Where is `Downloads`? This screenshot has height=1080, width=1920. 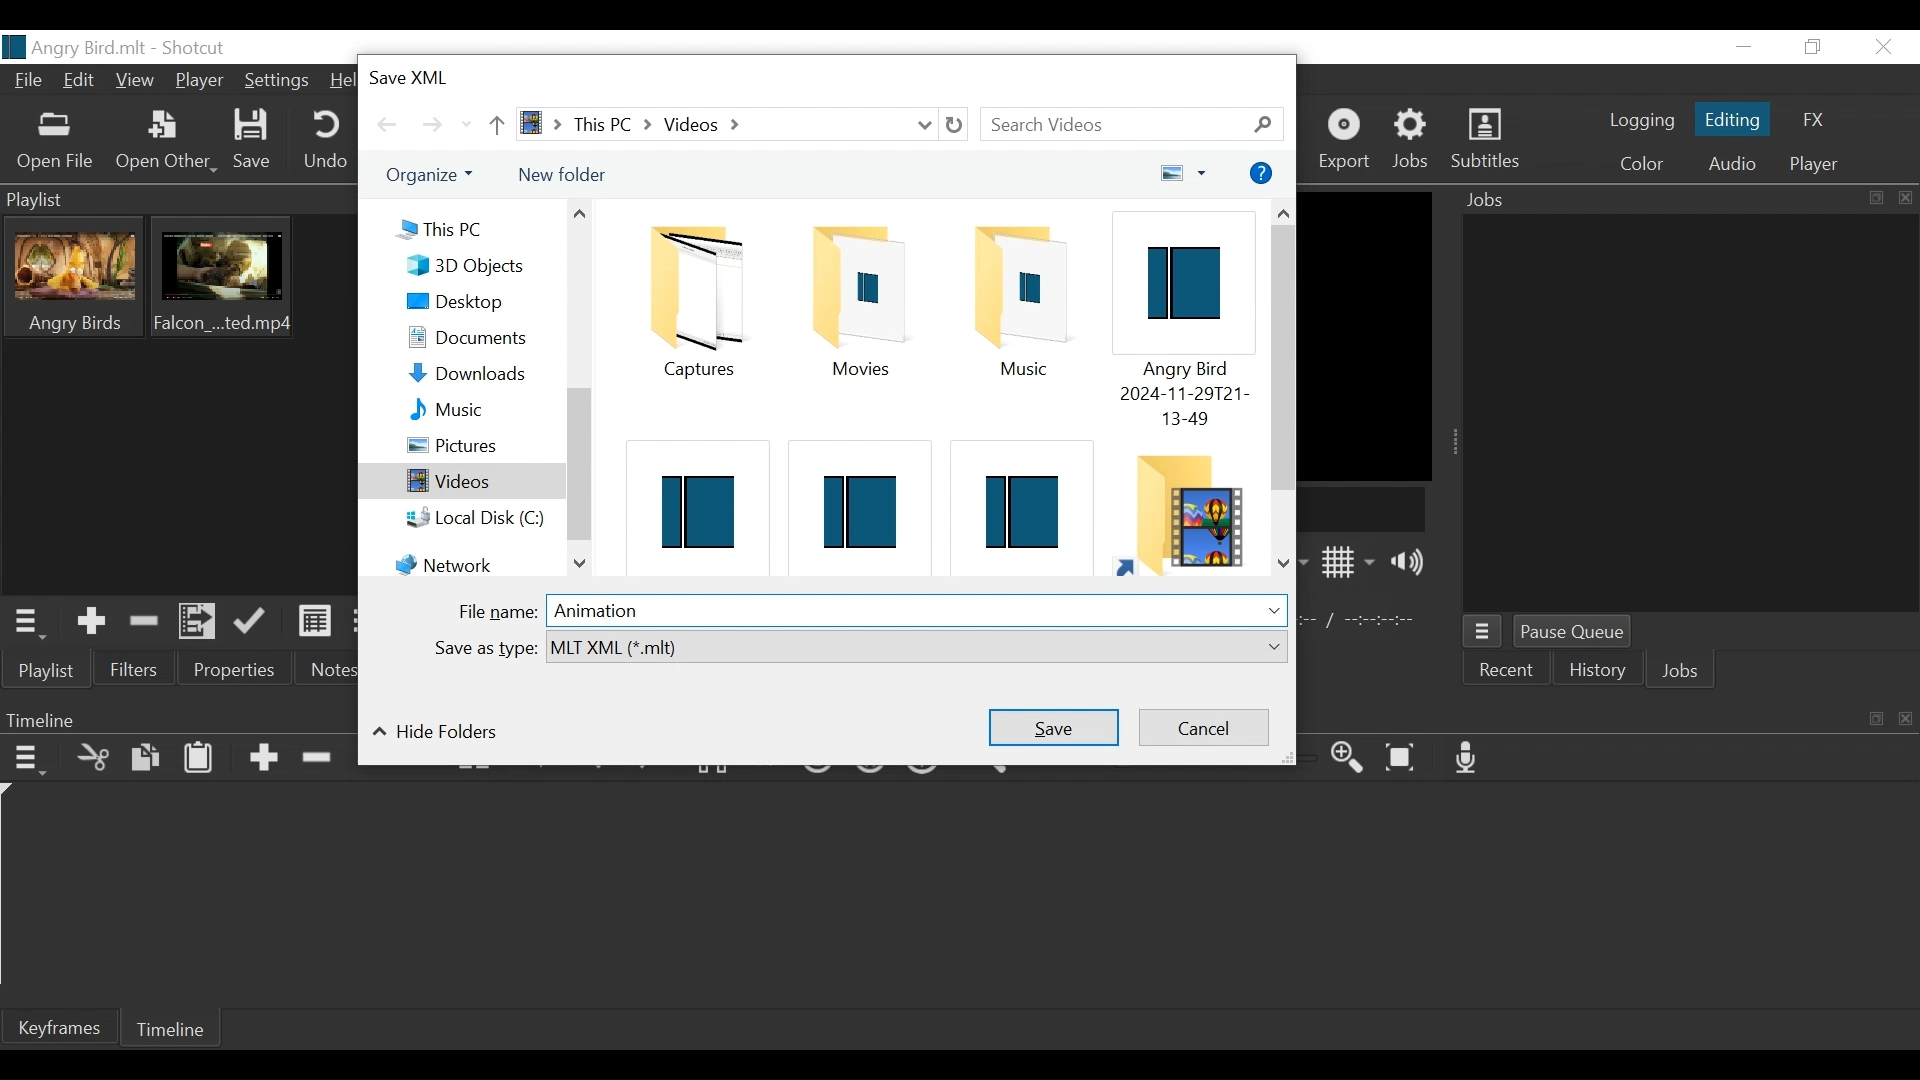
Downloads is located at coordinates (478, 371).